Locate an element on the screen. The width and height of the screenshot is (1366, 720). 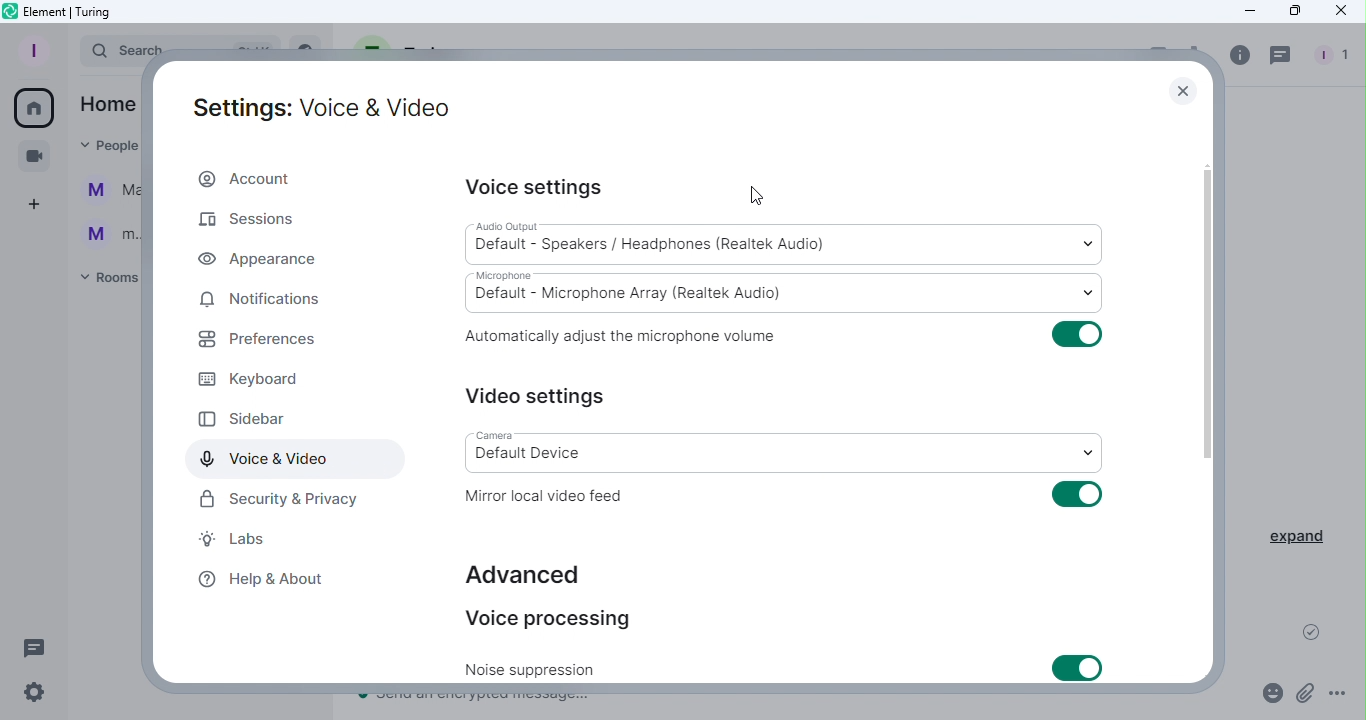
Labs is located at coordinates (229, 540).